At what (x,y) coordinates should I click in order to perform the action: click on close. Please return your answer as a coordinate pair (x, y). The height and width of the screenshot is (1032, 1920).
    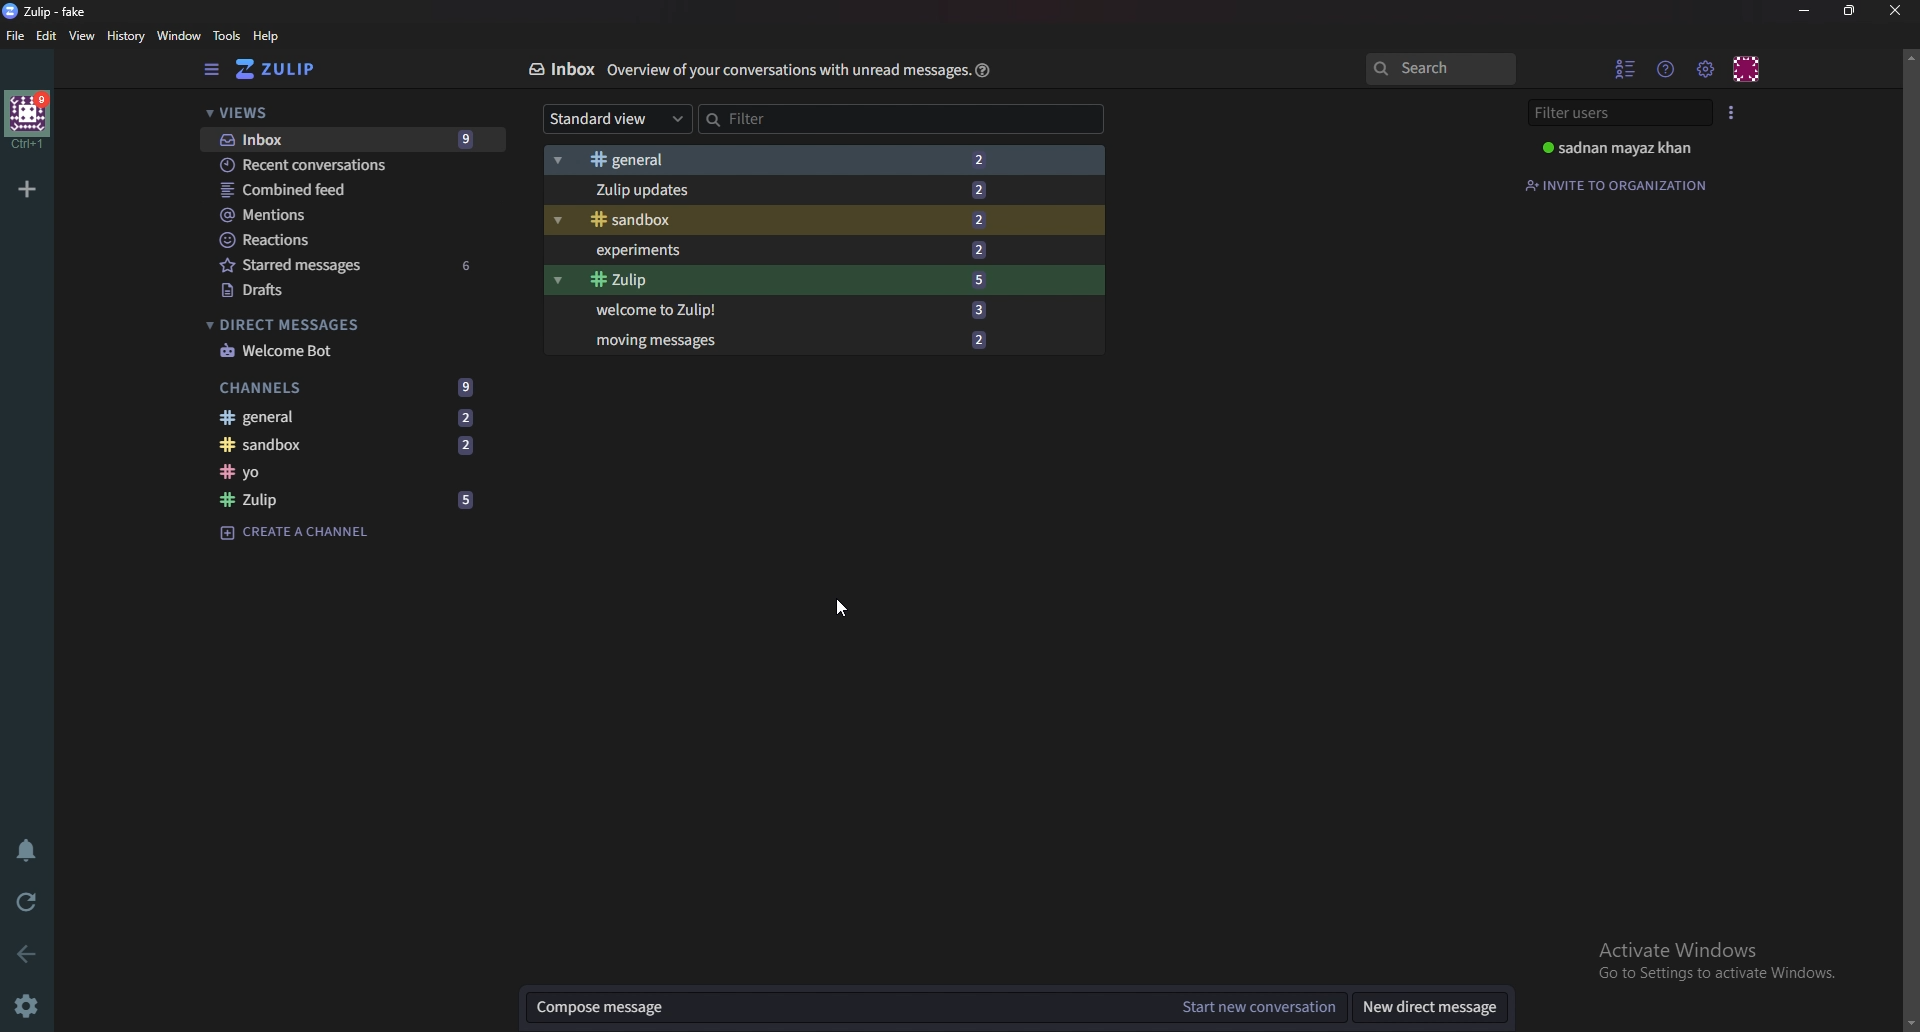
    Looking at the image, I should click on (1896, 11).